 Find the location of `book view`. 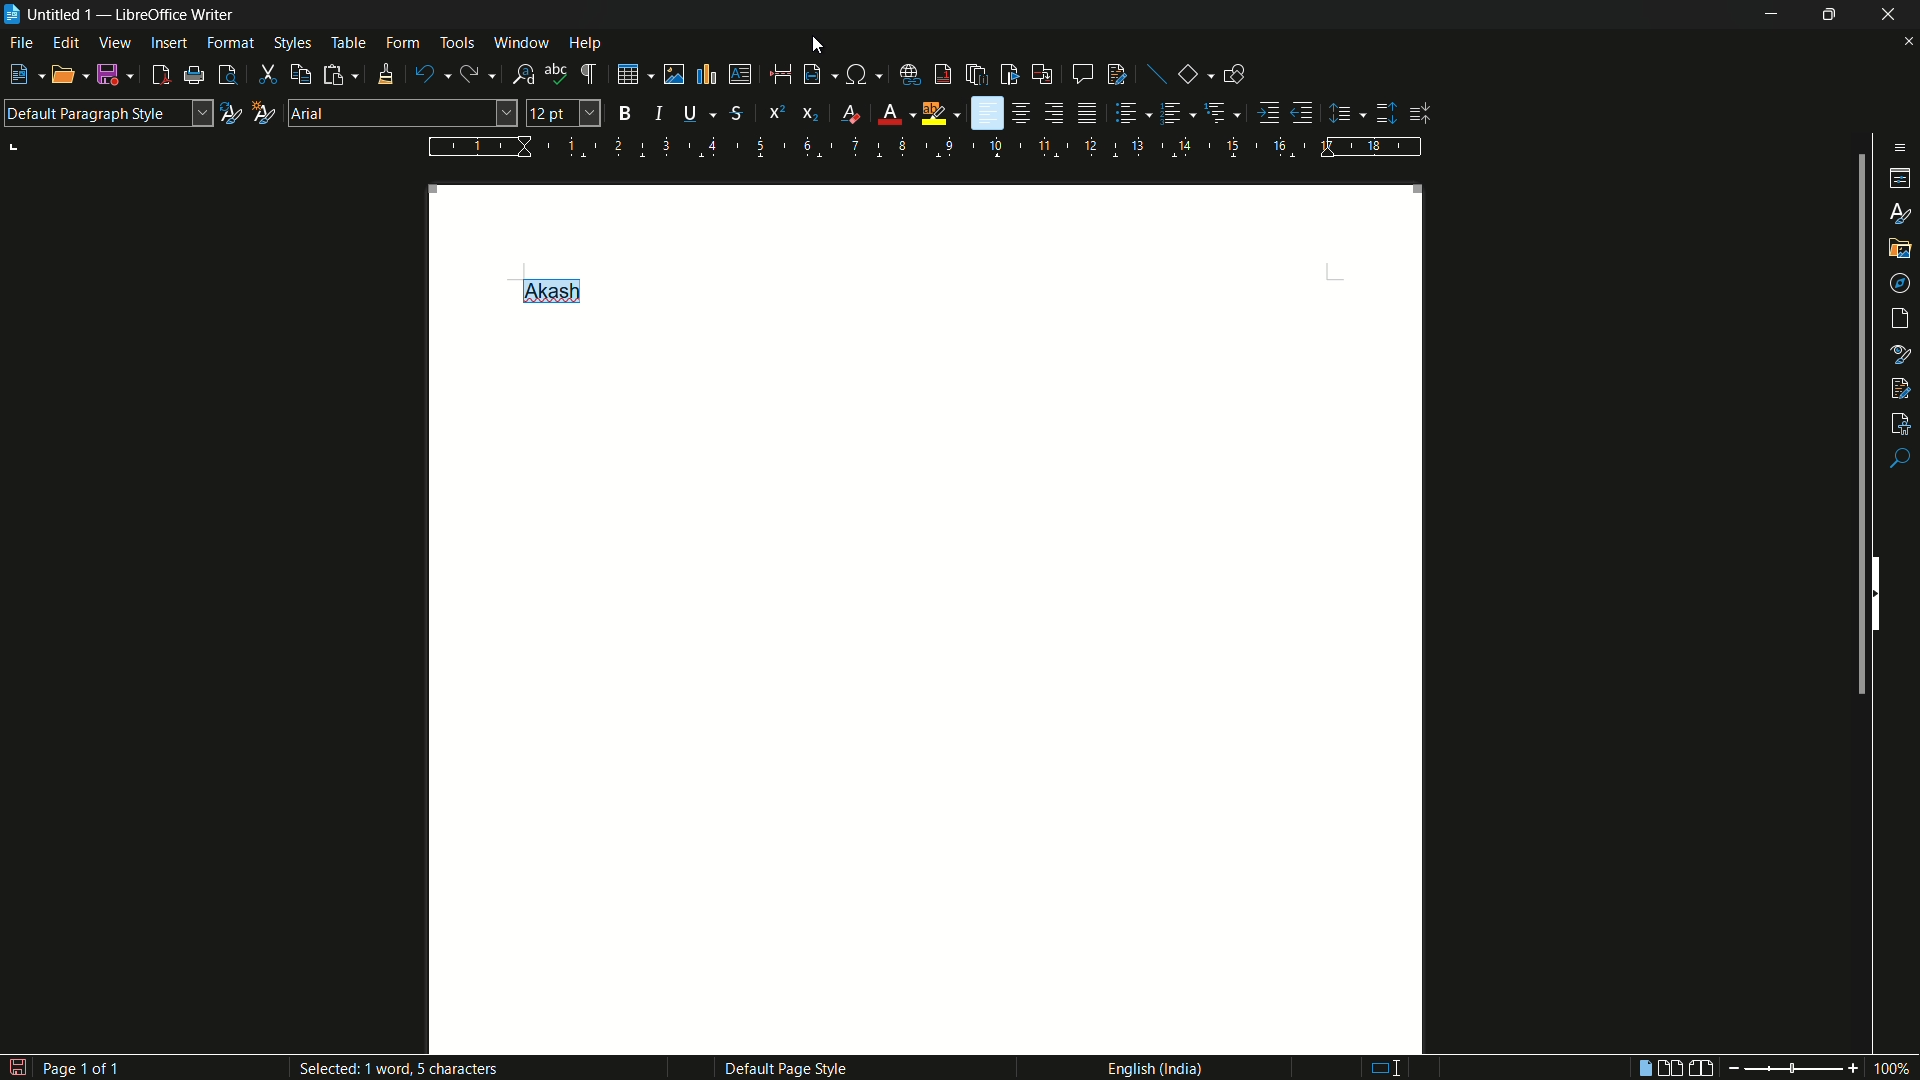

book view is located at coordinates (1702, 1069).